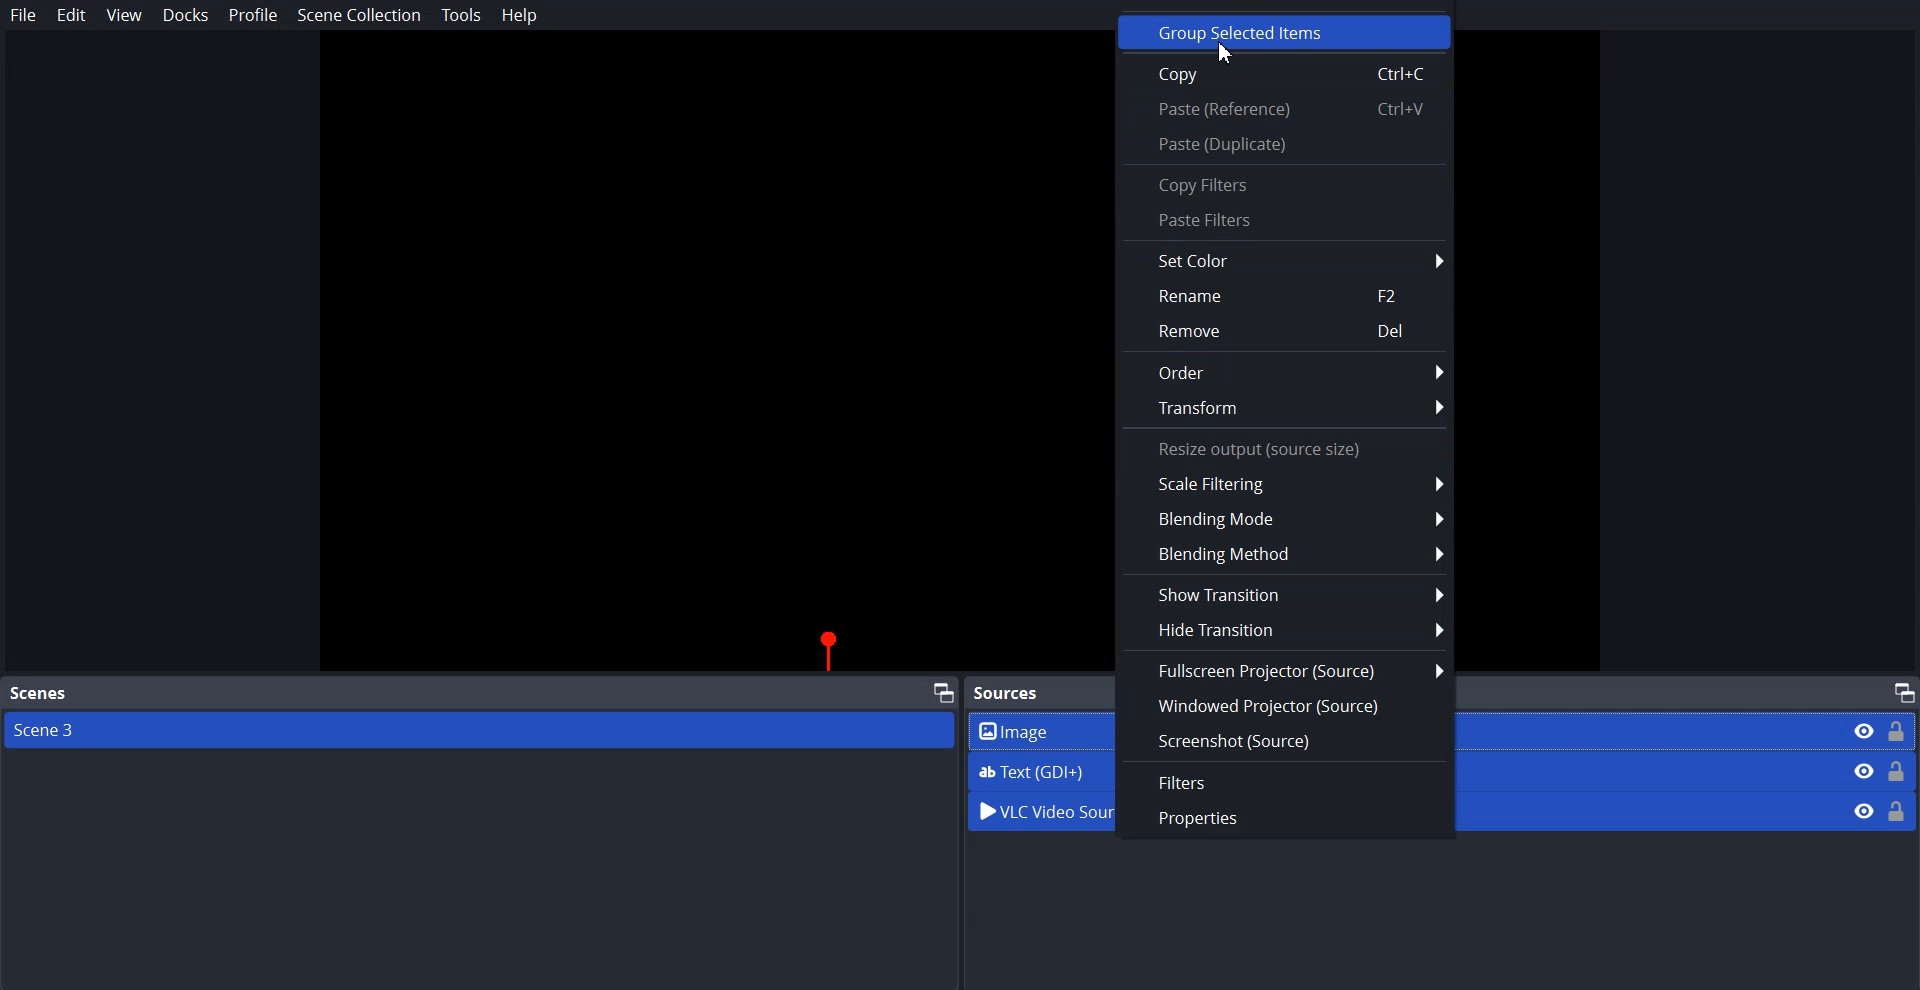  I want to click on Group Selected items, so click(1284, 32).